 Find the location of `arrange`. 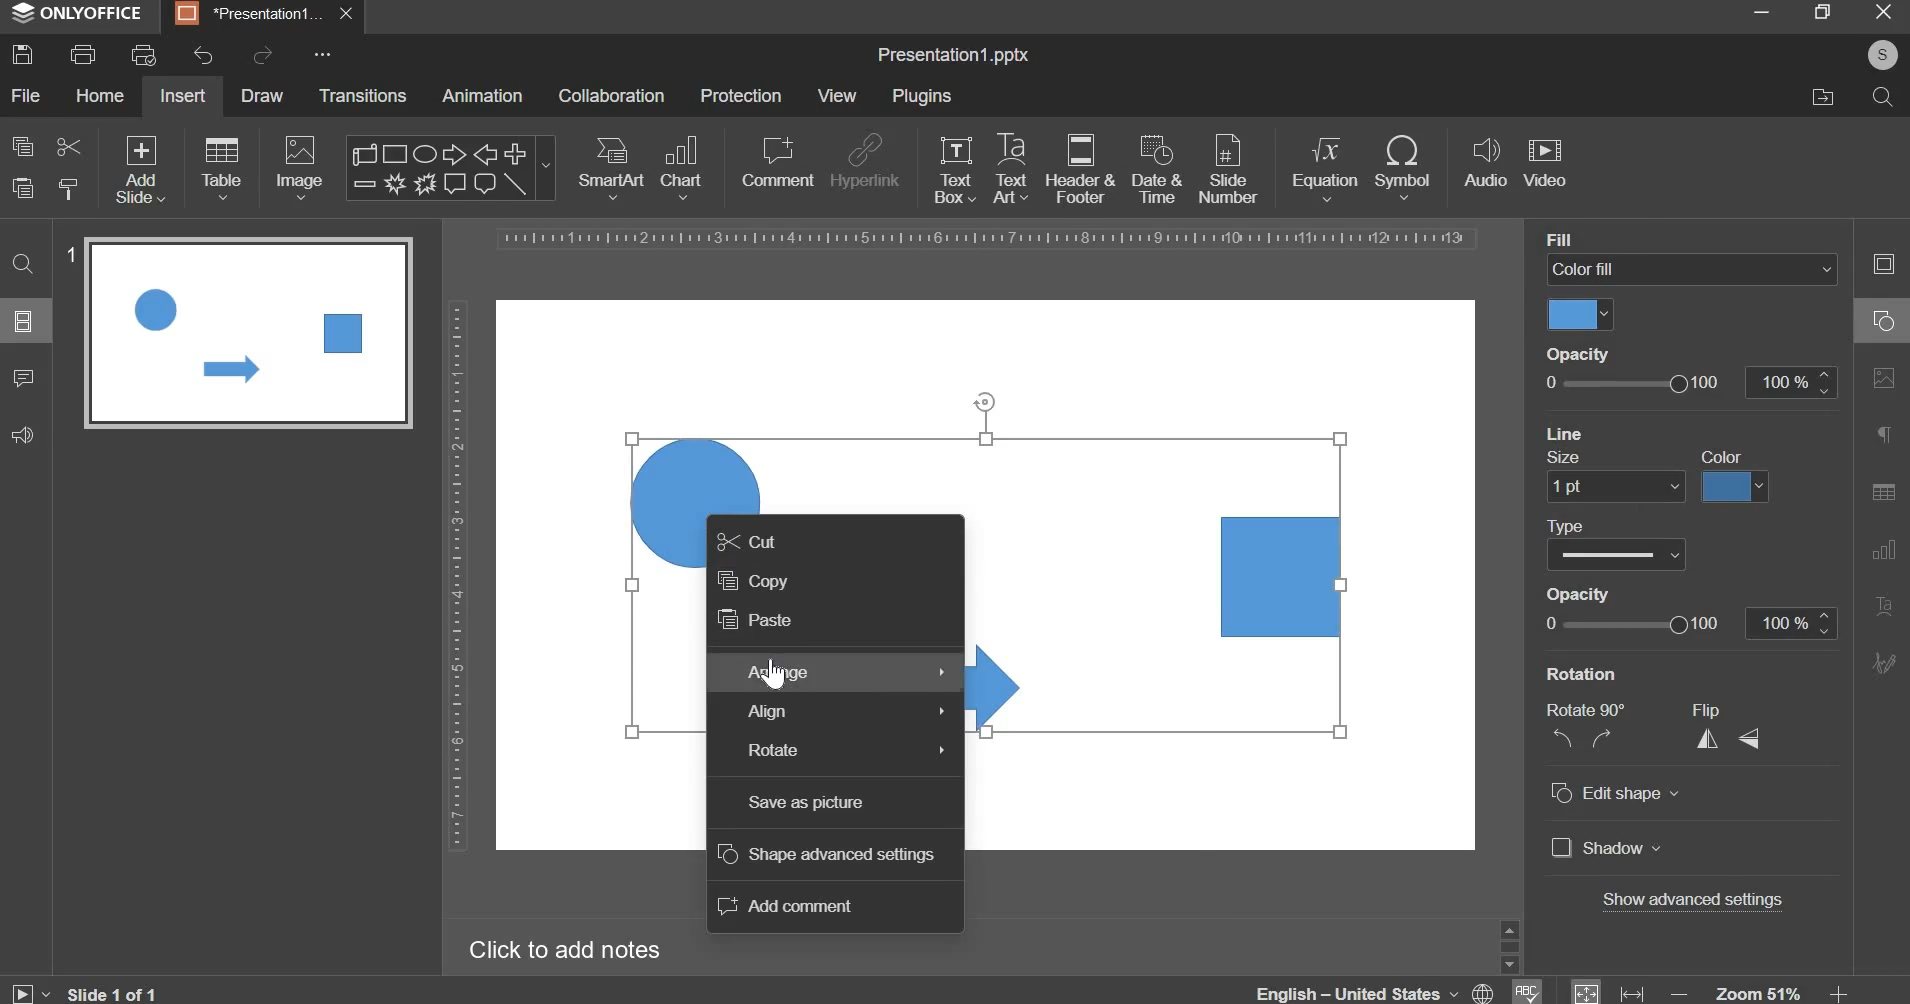

arrange is located at coordinates (845, 672).